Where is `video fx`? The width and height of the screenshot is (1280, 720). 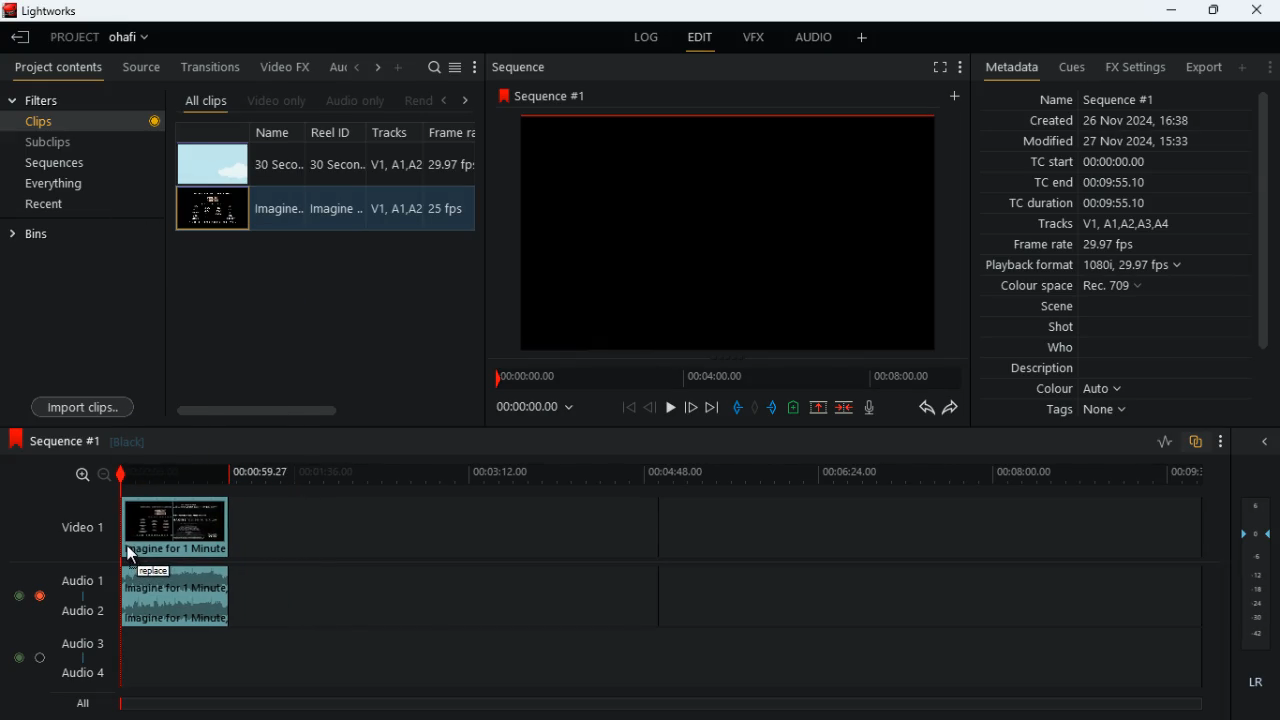 video fx is located at coordinates (288, 67).